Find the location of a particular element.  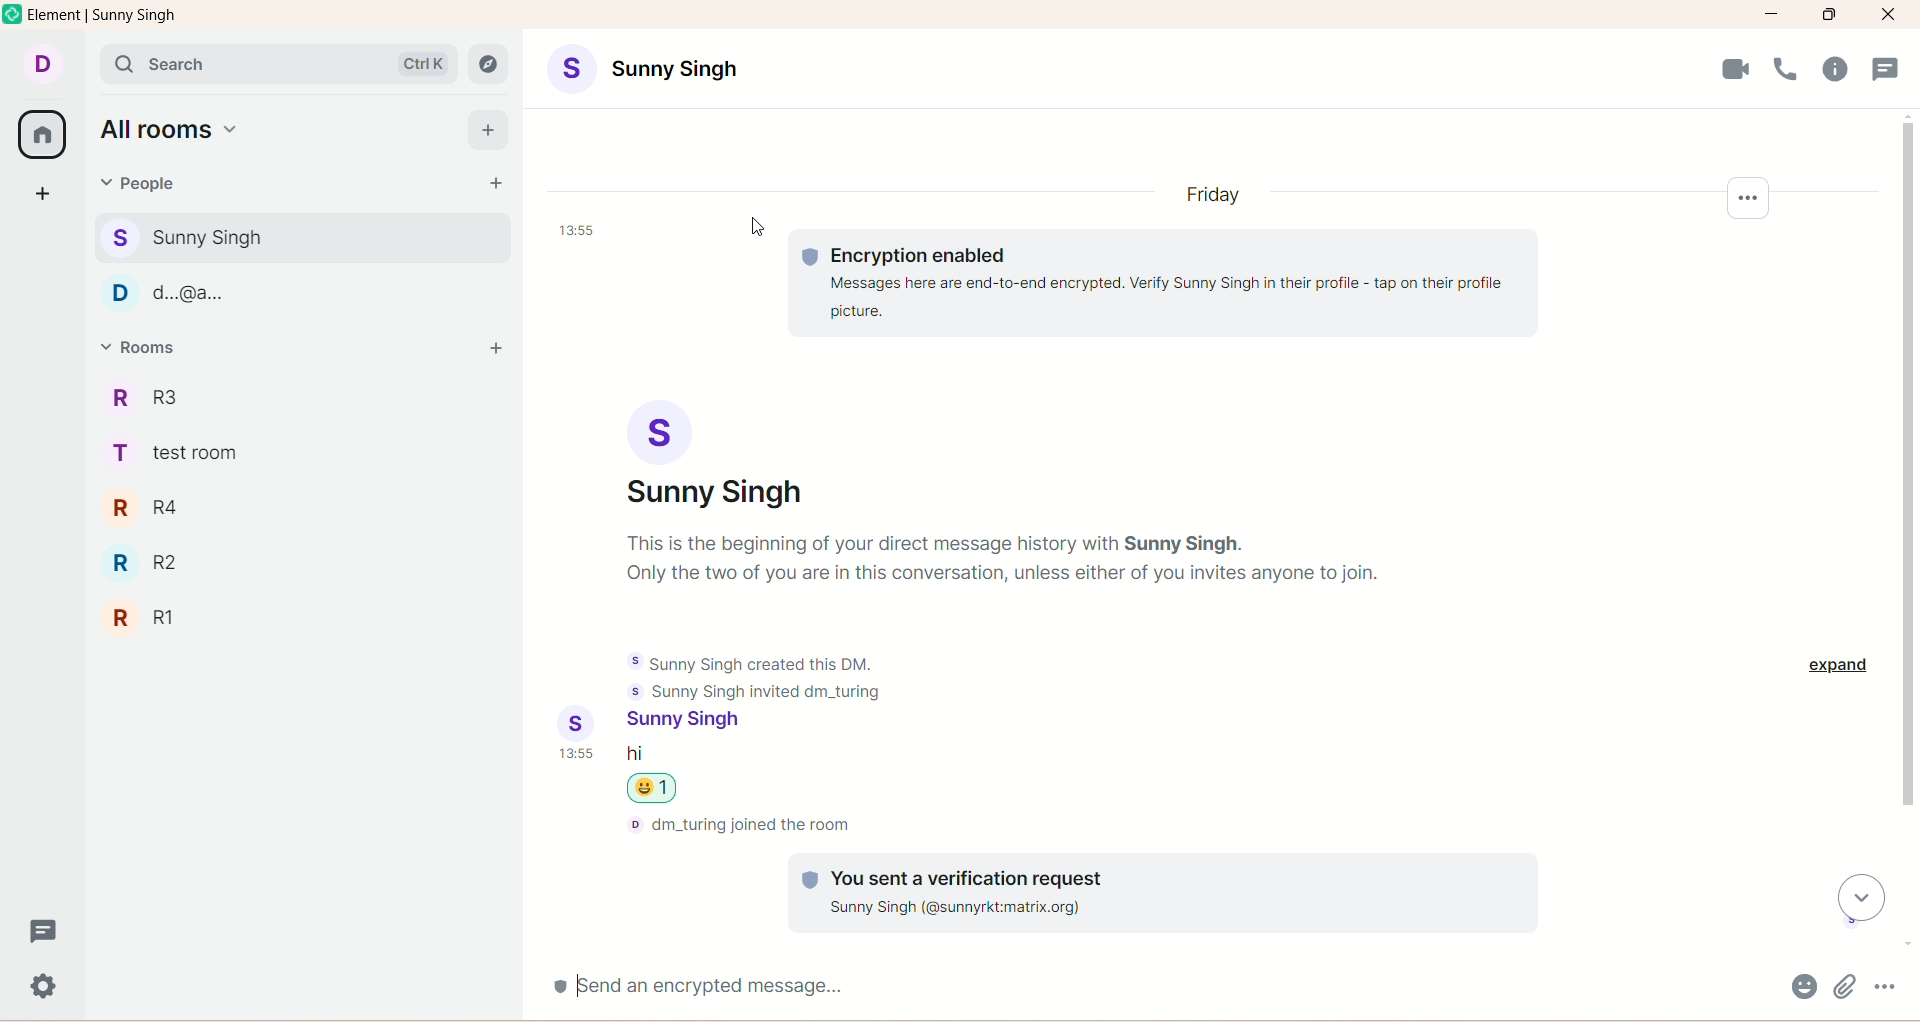

send message is located at coordinates (1160, 987).